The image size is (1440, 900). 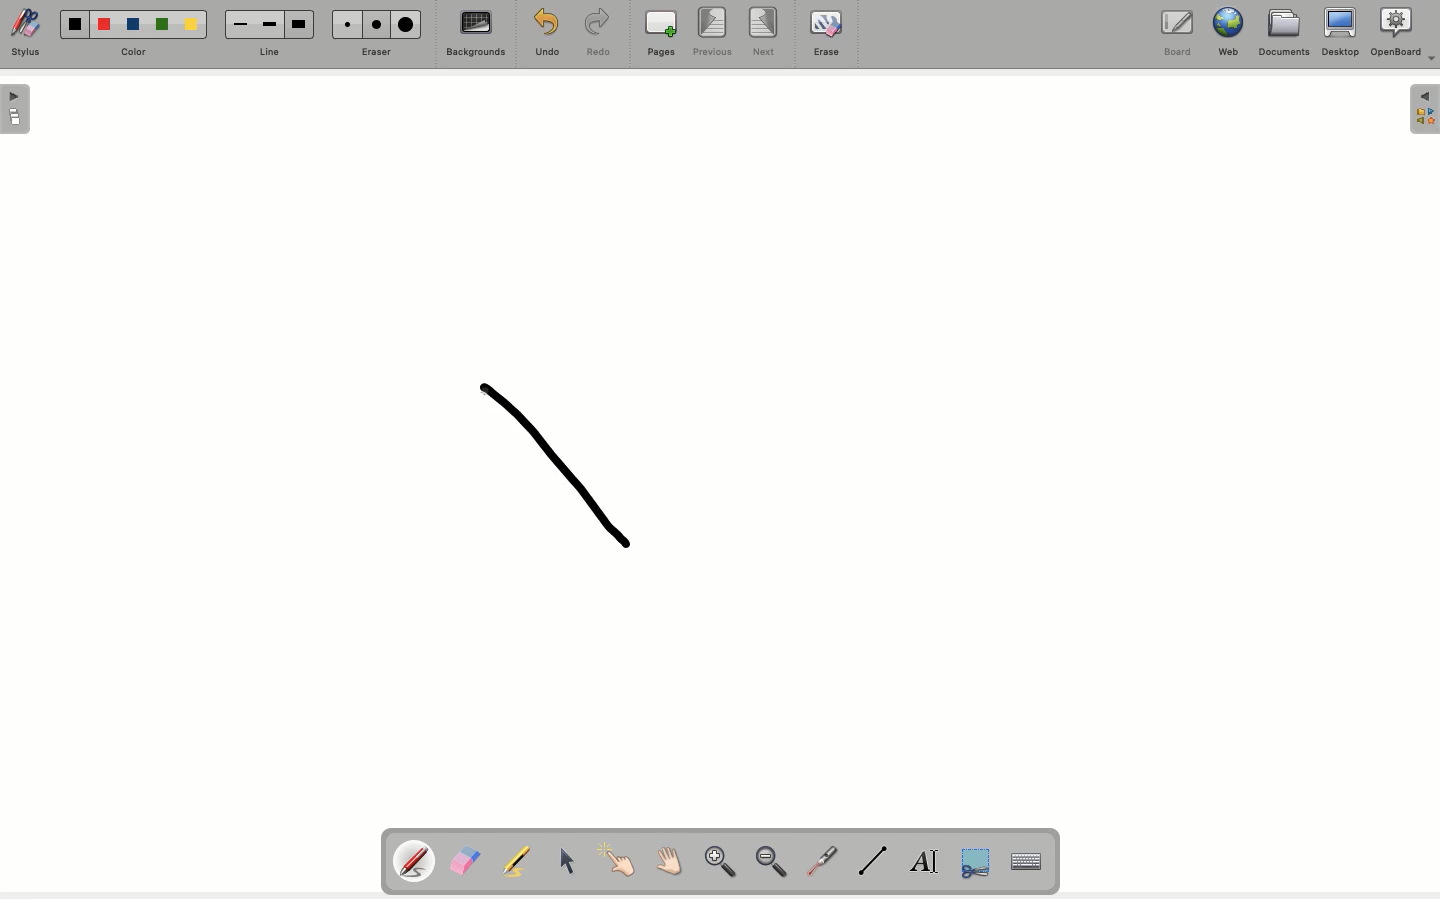 I want to click on Pen, so click(x=416, y=860).